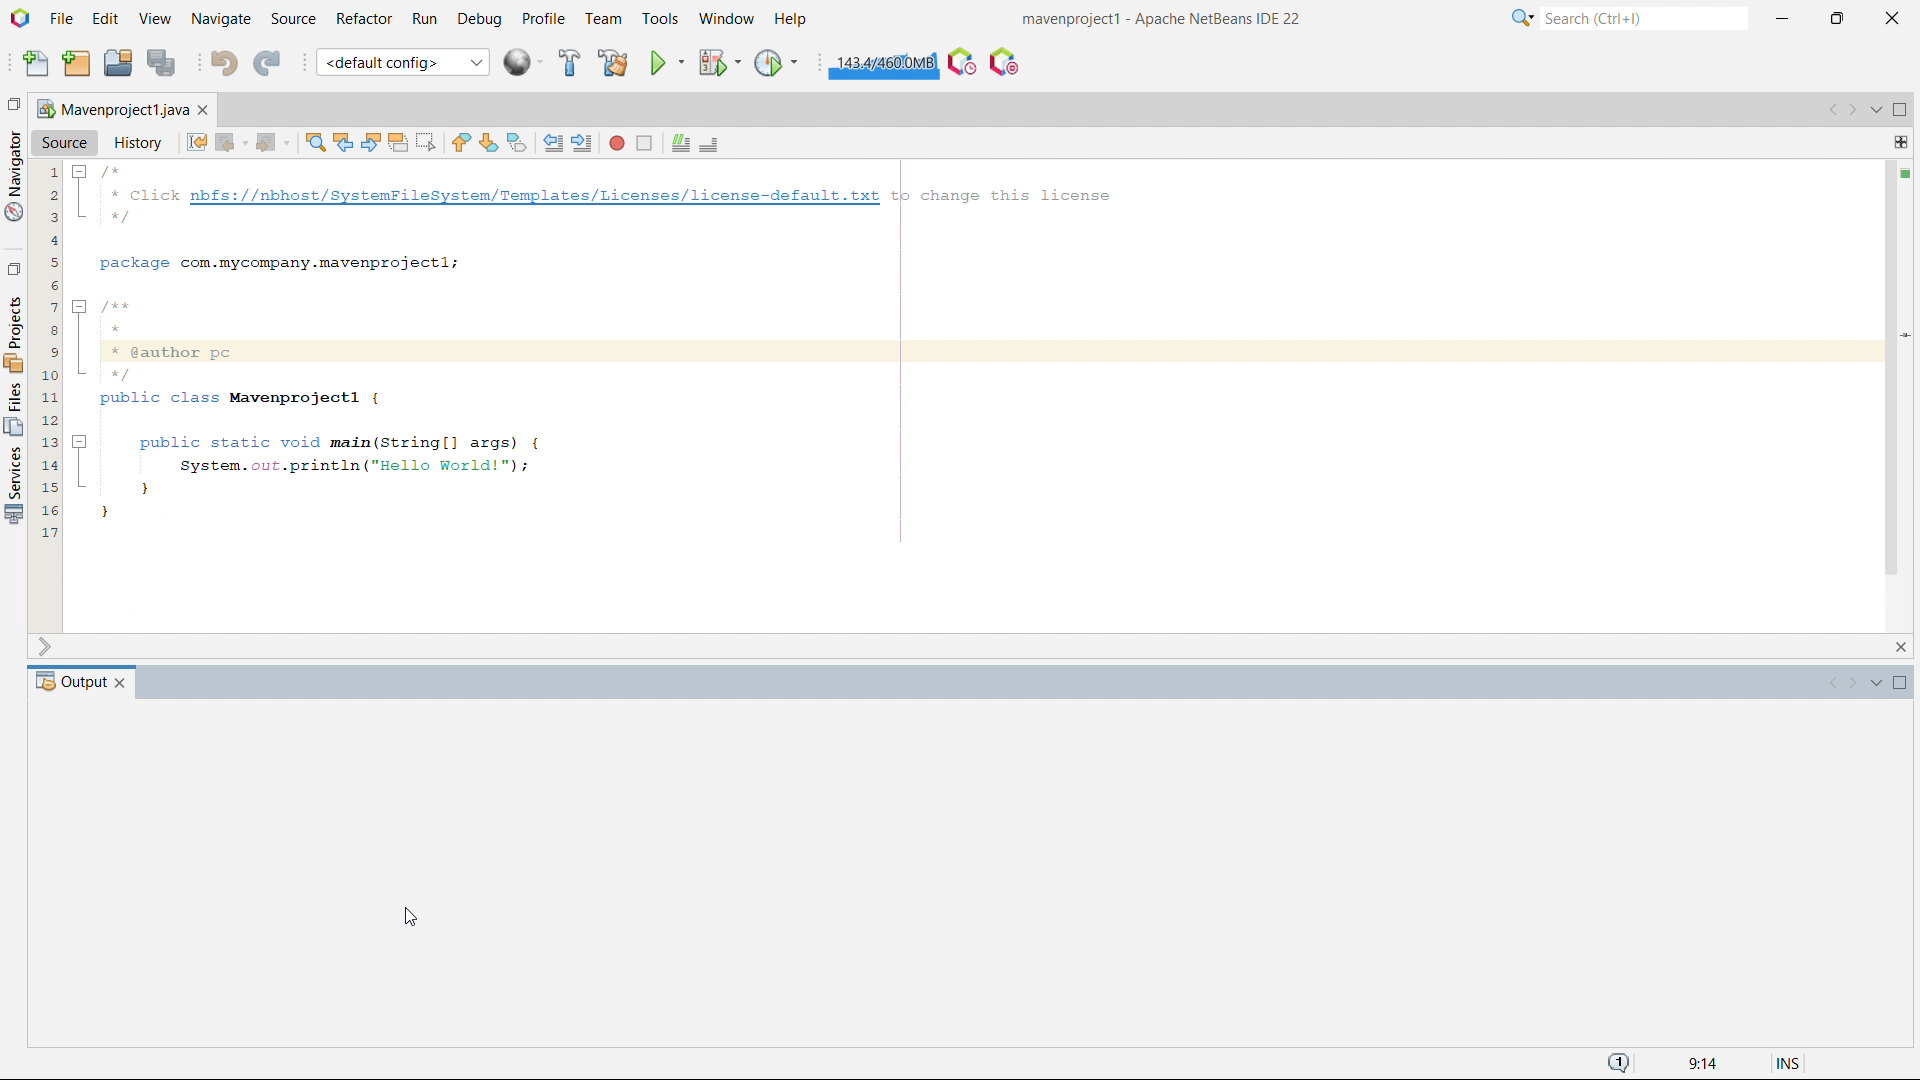 The image size is (1920, 1080). What do you see at coordinates (644, 145) in the screenshot?
I see `stop macro recording ` at bounding box center [644, 145].